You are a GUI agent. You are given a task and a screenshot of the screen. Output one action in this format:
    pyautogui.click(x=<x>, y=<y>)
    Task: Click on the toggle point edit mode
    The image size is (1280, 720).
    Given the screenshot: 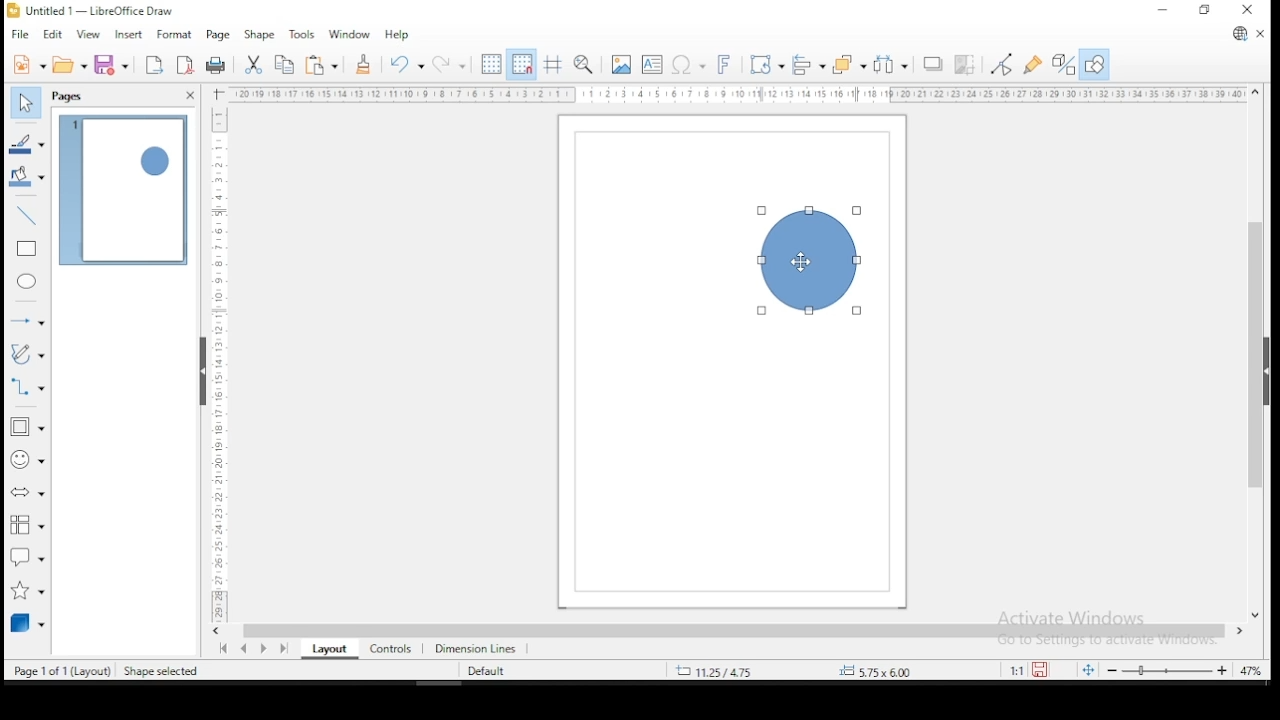 What is the action you would take?
    pyautogui.click(x=1000, y=64)
    